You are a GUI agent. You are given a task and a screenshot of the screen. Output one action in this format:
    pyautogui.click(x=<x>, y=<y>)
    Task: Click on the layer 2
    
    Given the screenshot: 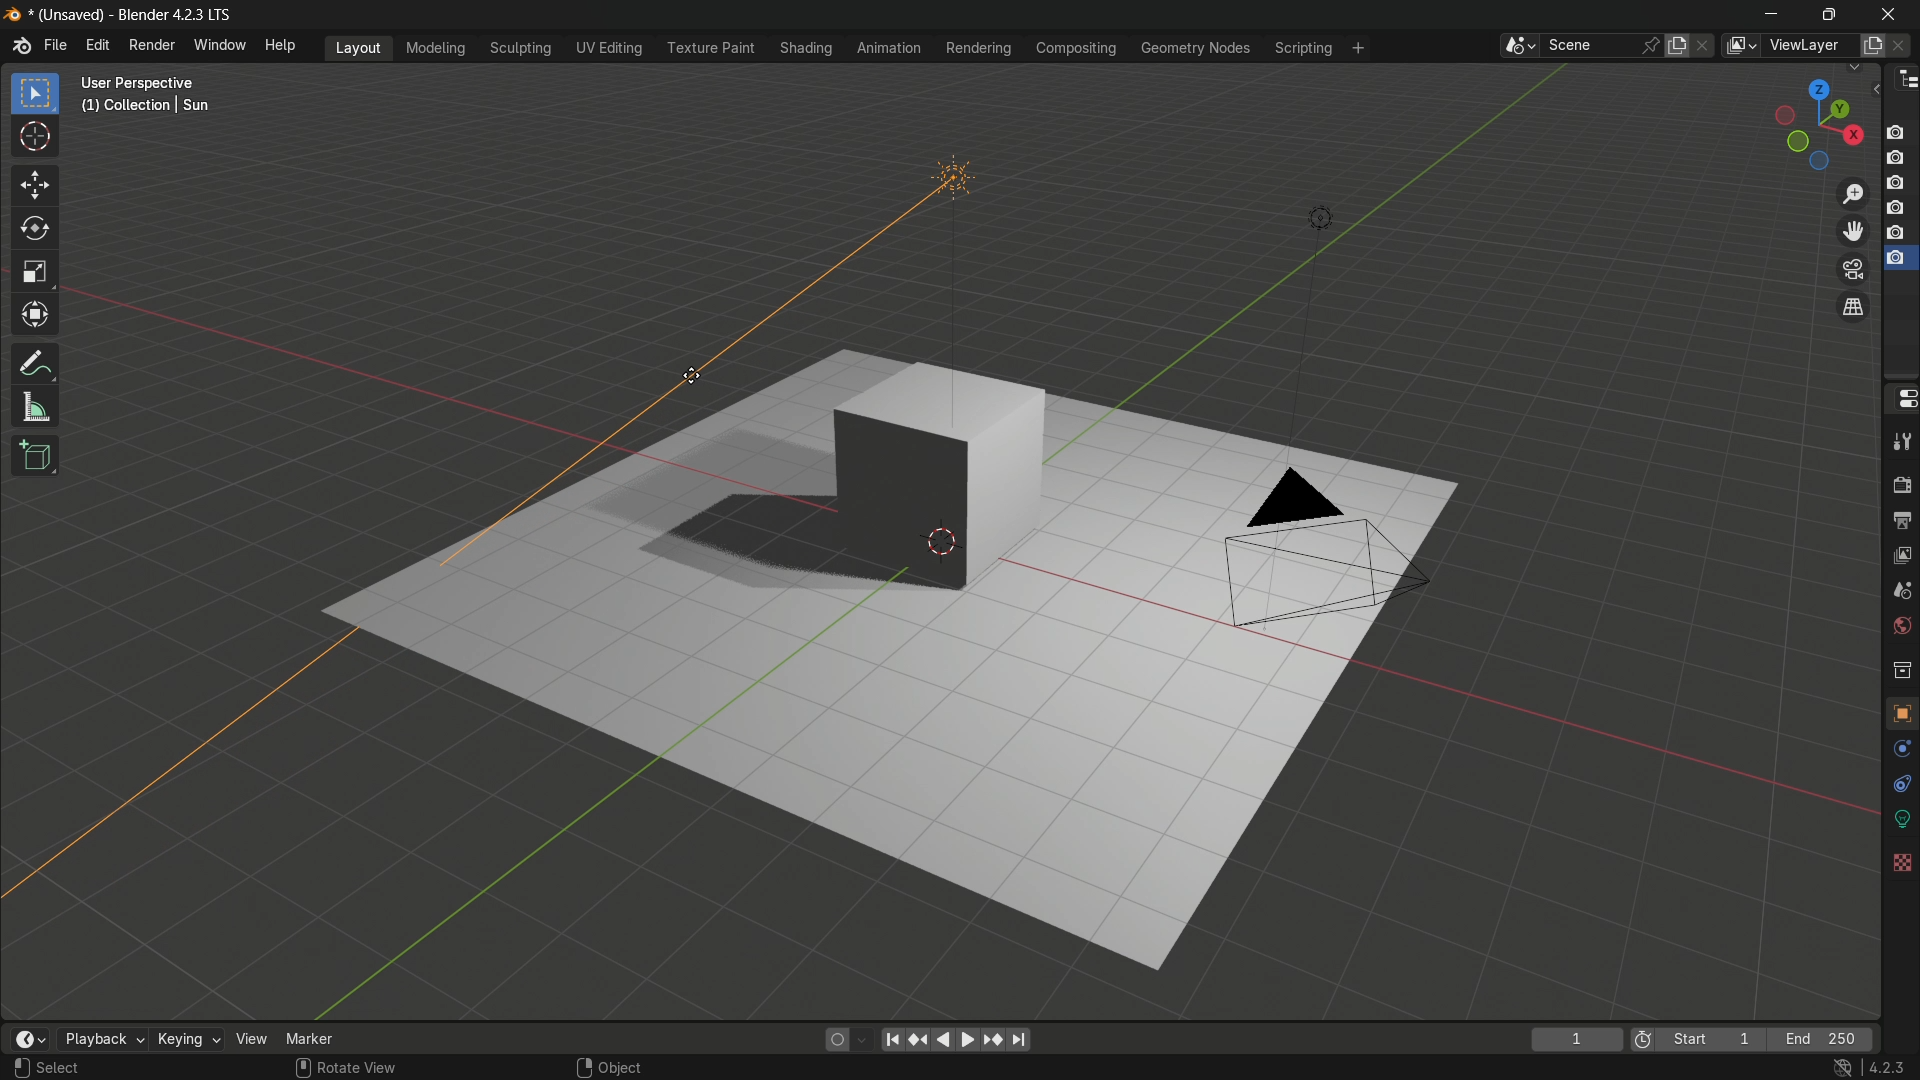 What is the action you would take?
    pyautogui.click(x=1894, y=156)
    